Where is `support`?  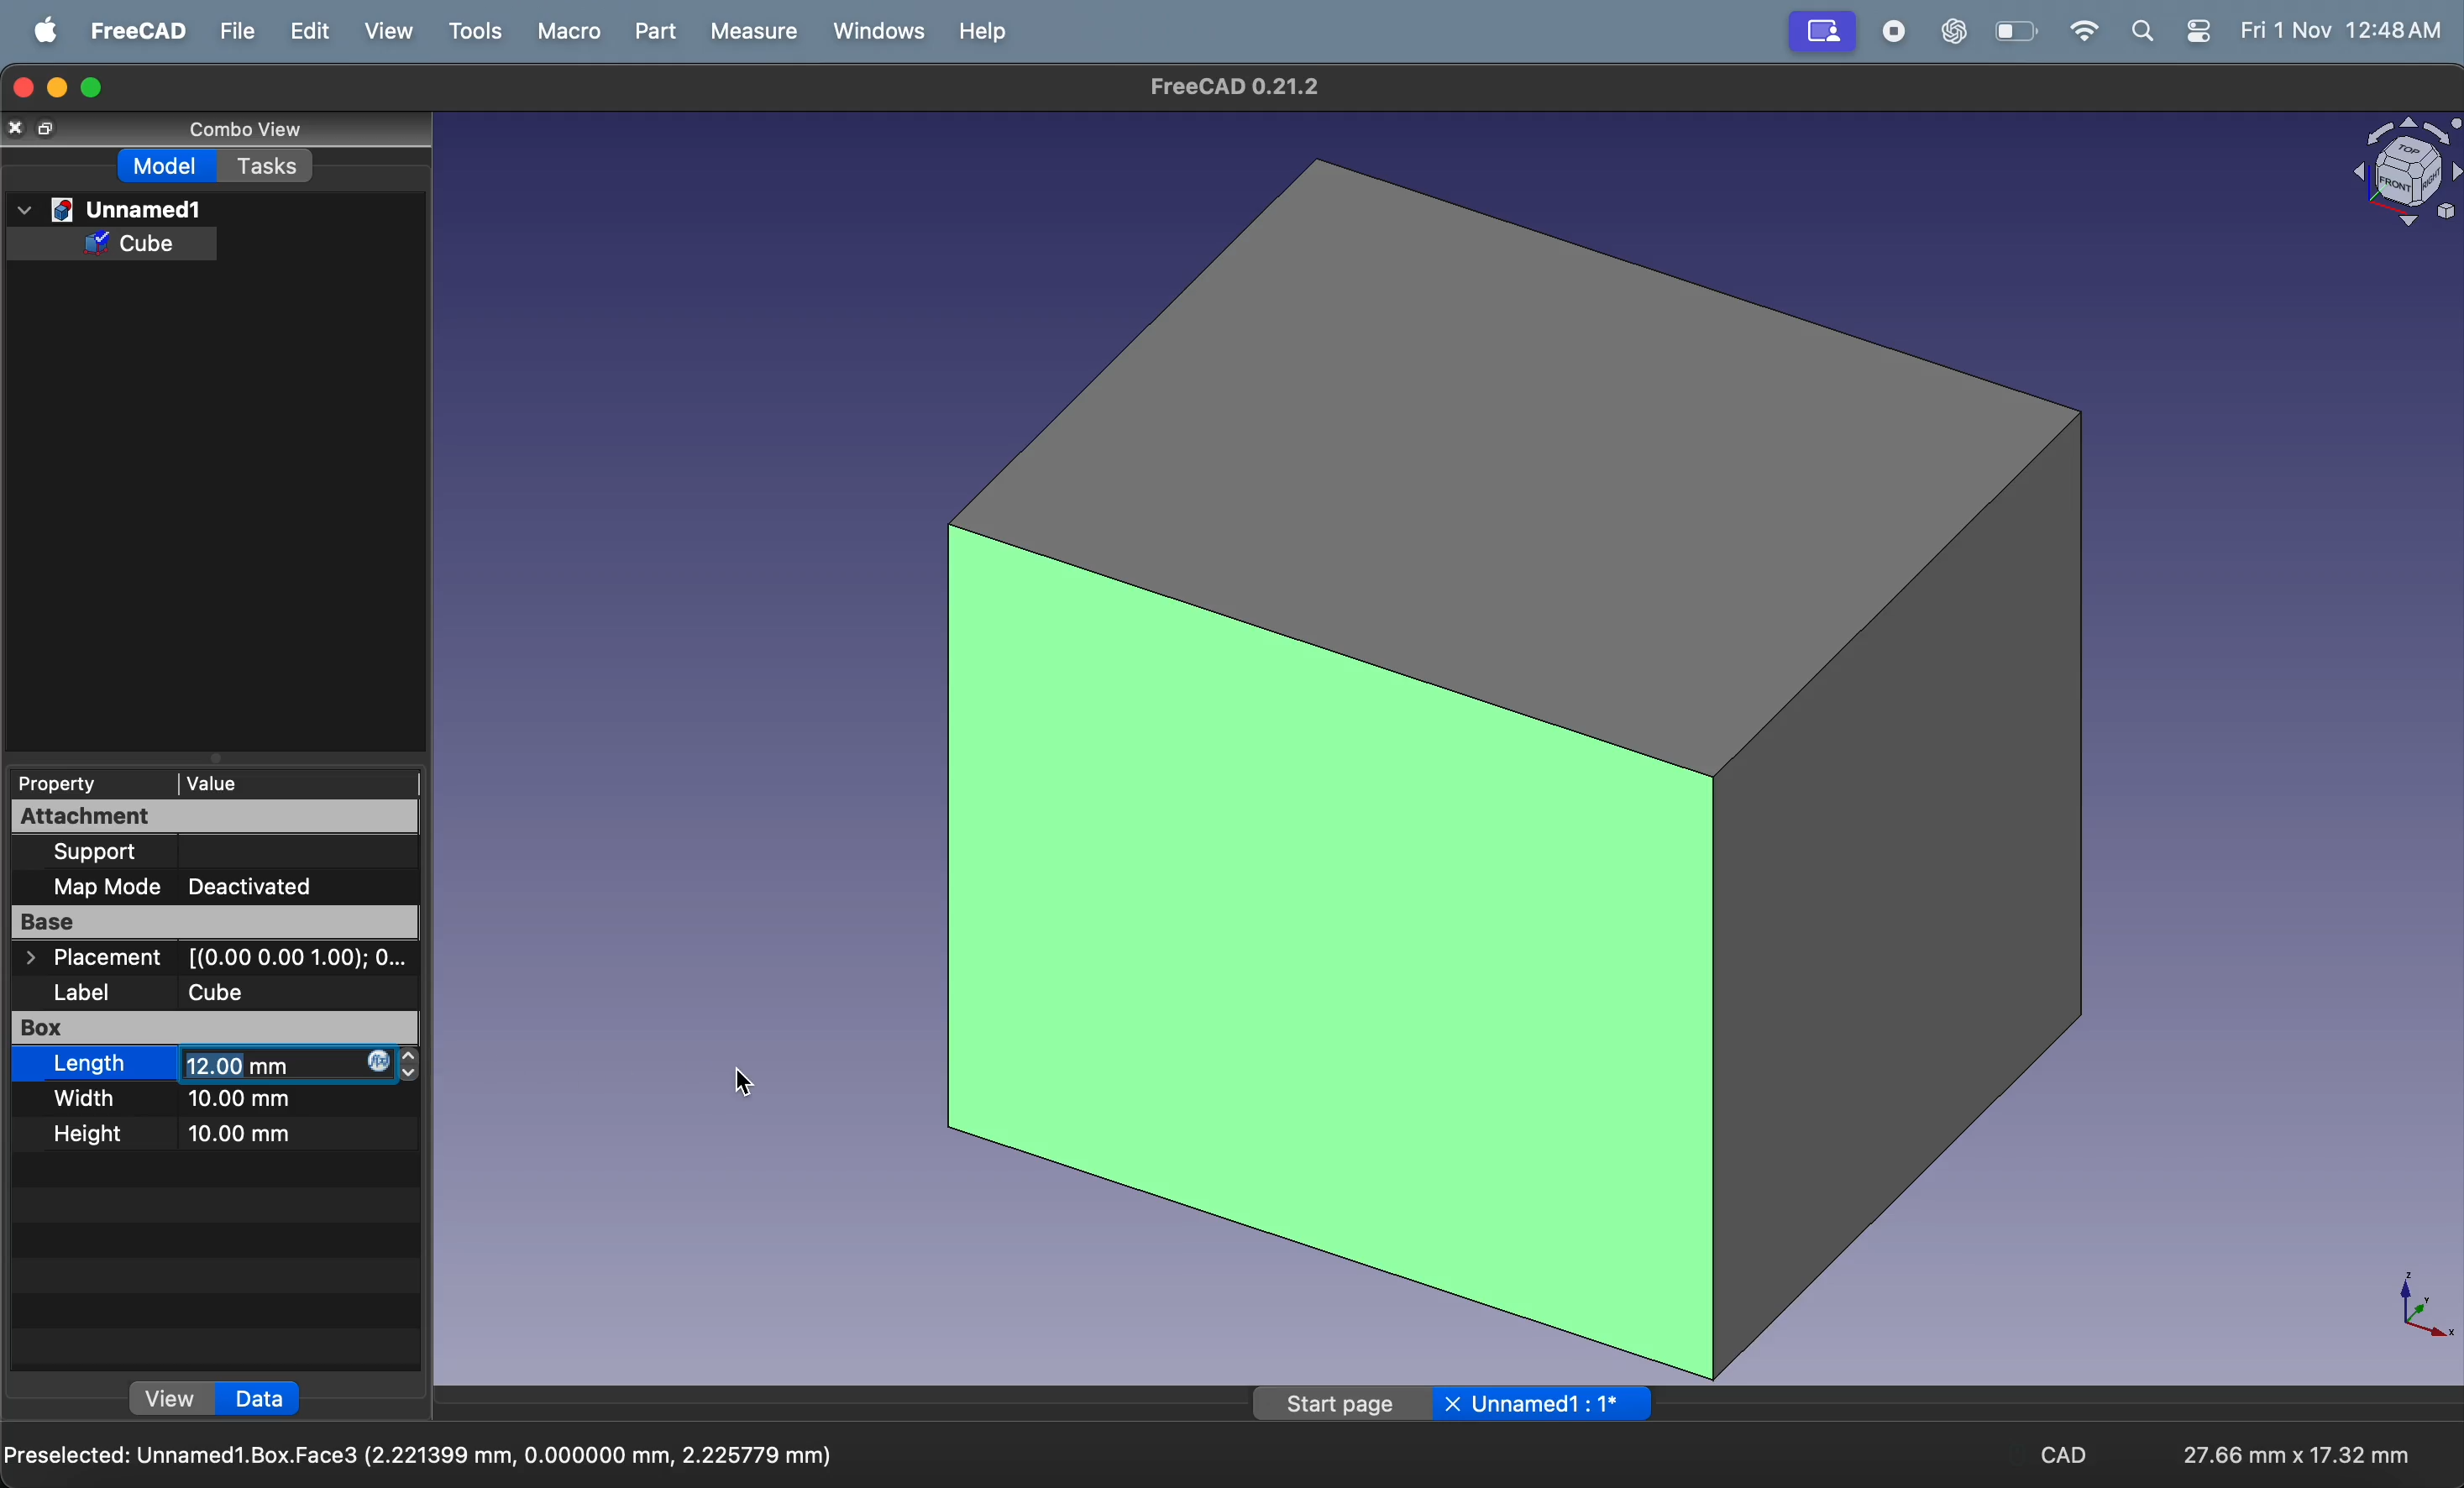 support is located at coordinates (114, 851).